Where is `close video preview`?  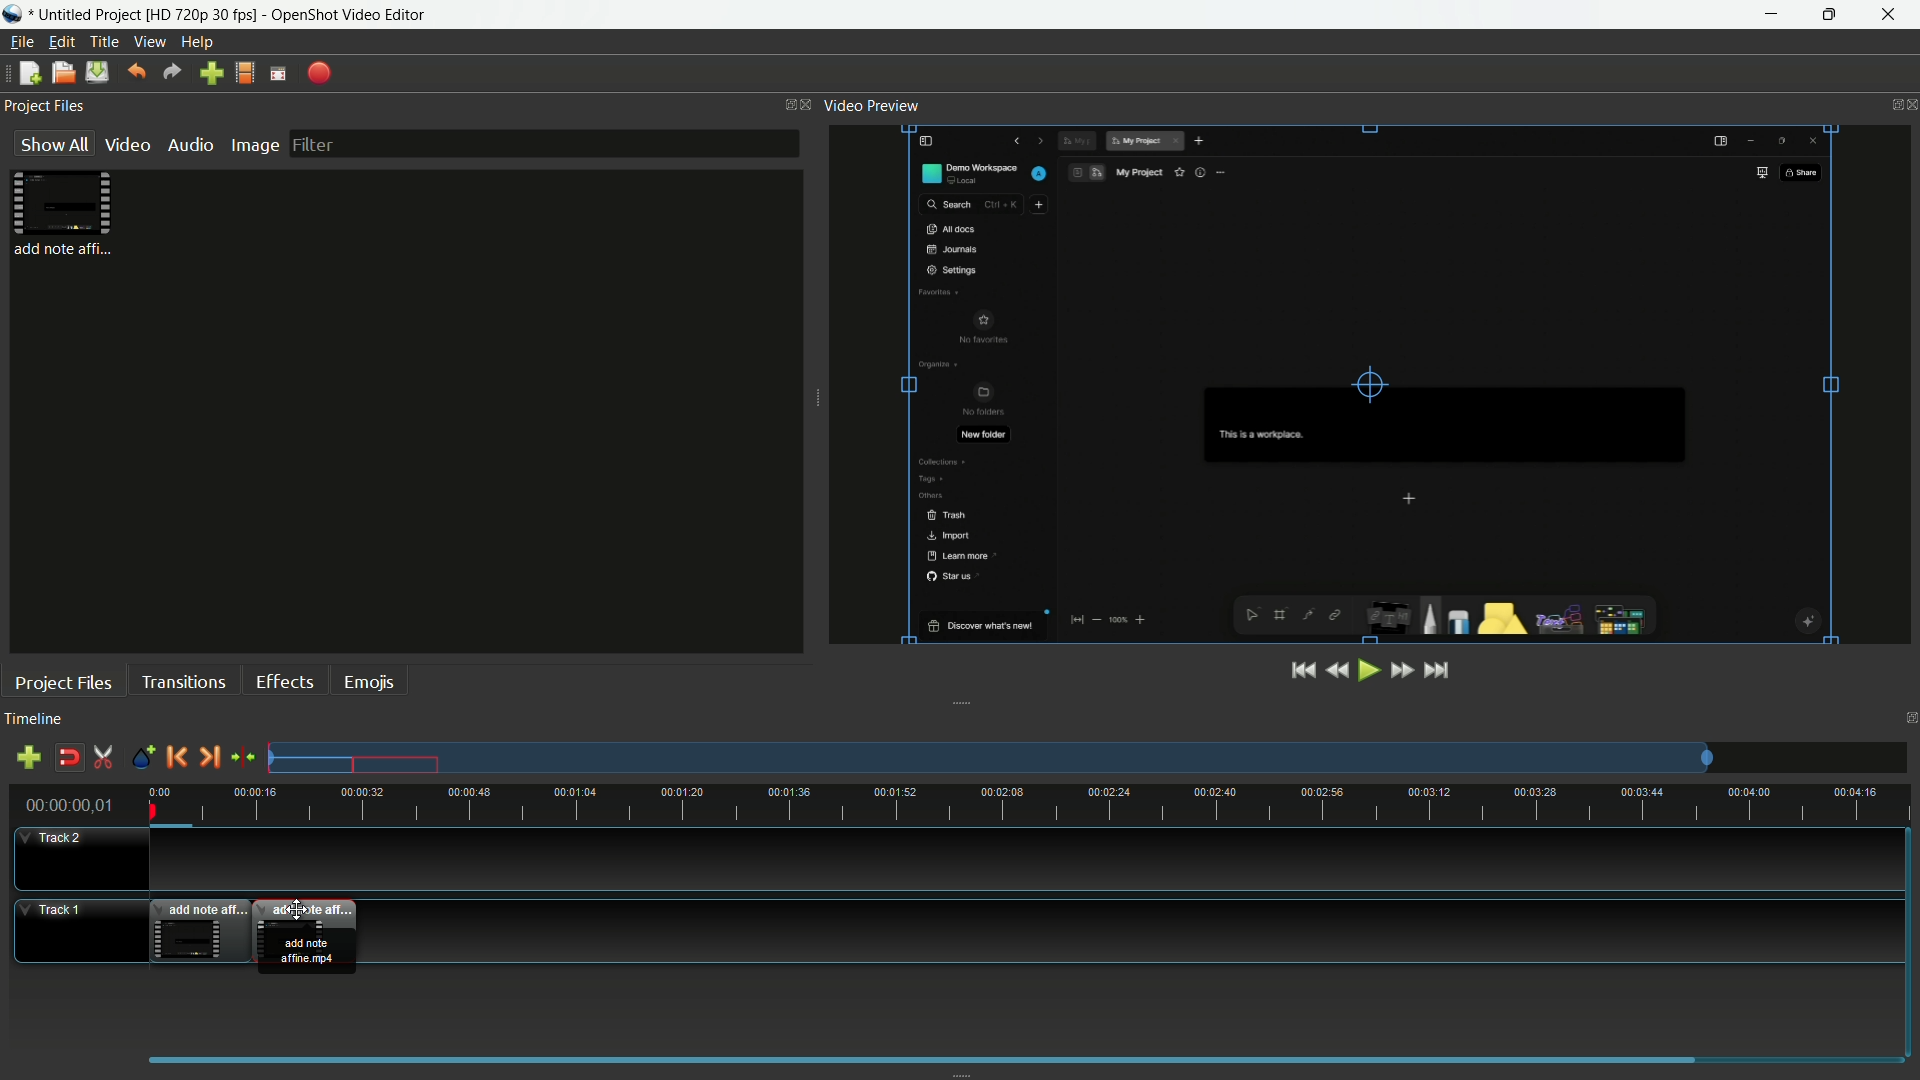 close video preview is located at coordinates (1908, 105).